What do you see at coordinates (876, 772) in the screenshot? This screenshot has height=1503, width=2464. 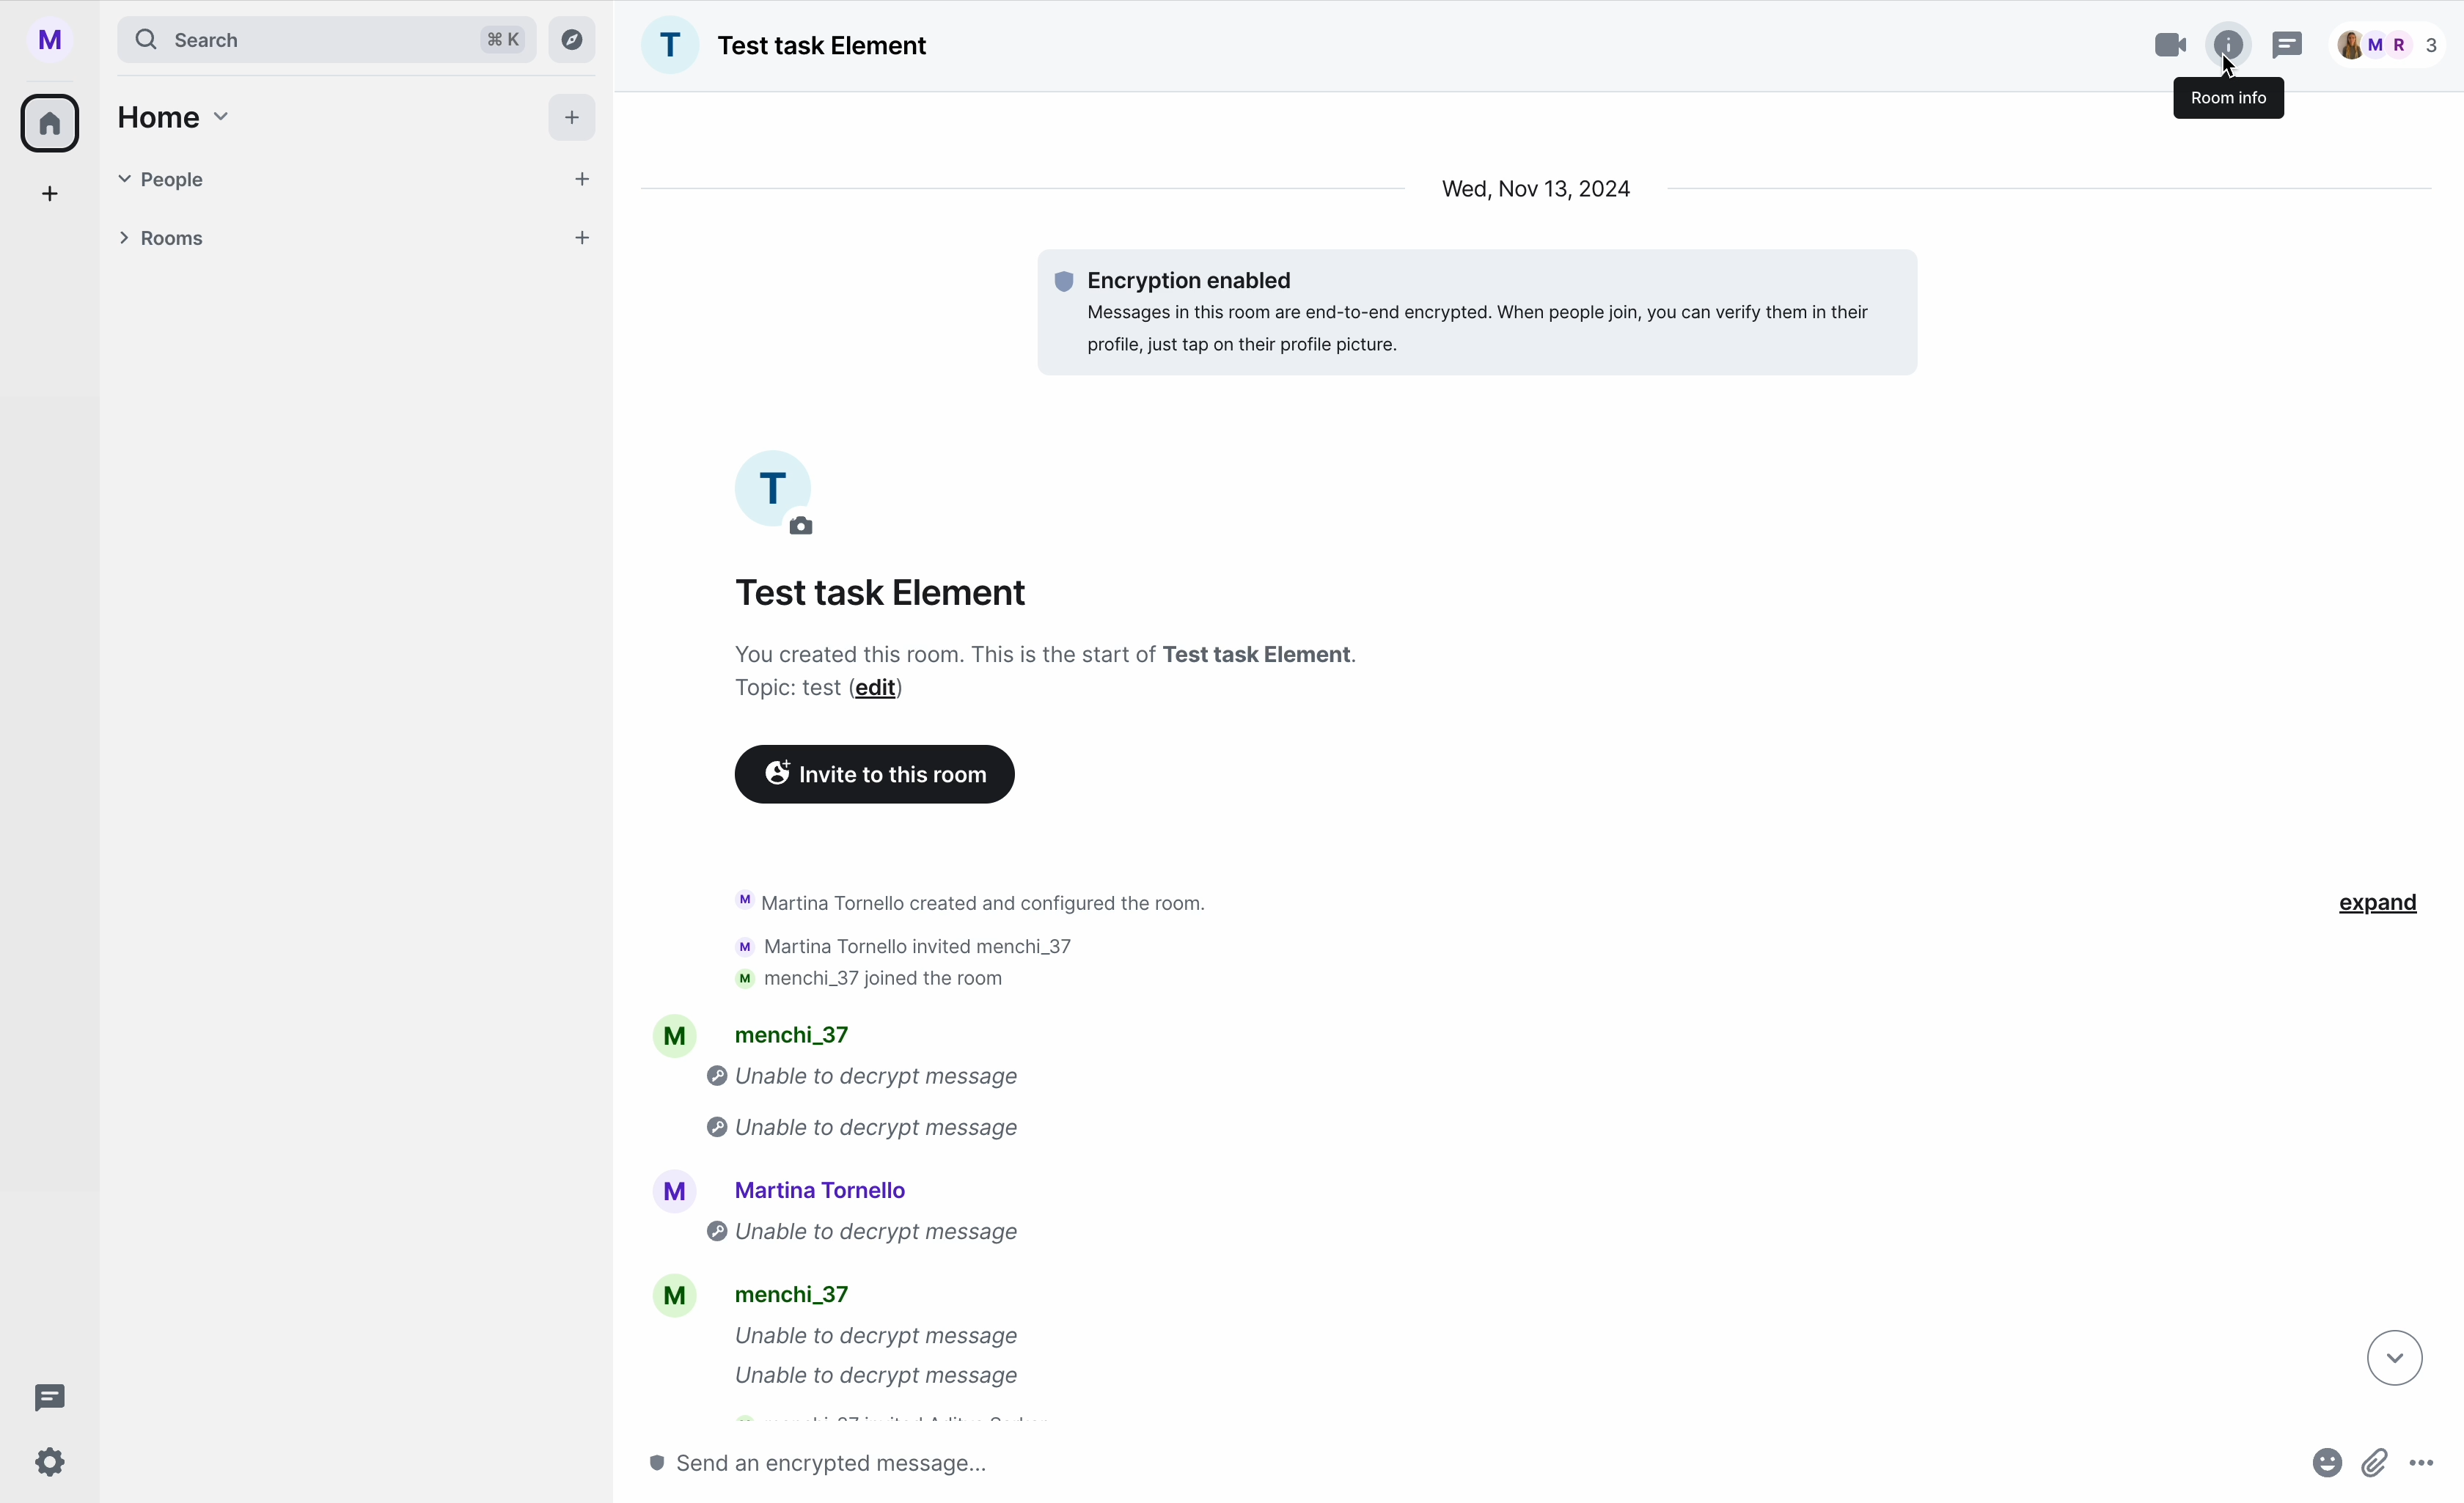 I see `invite to this room button` at bounding box center [876, 772].